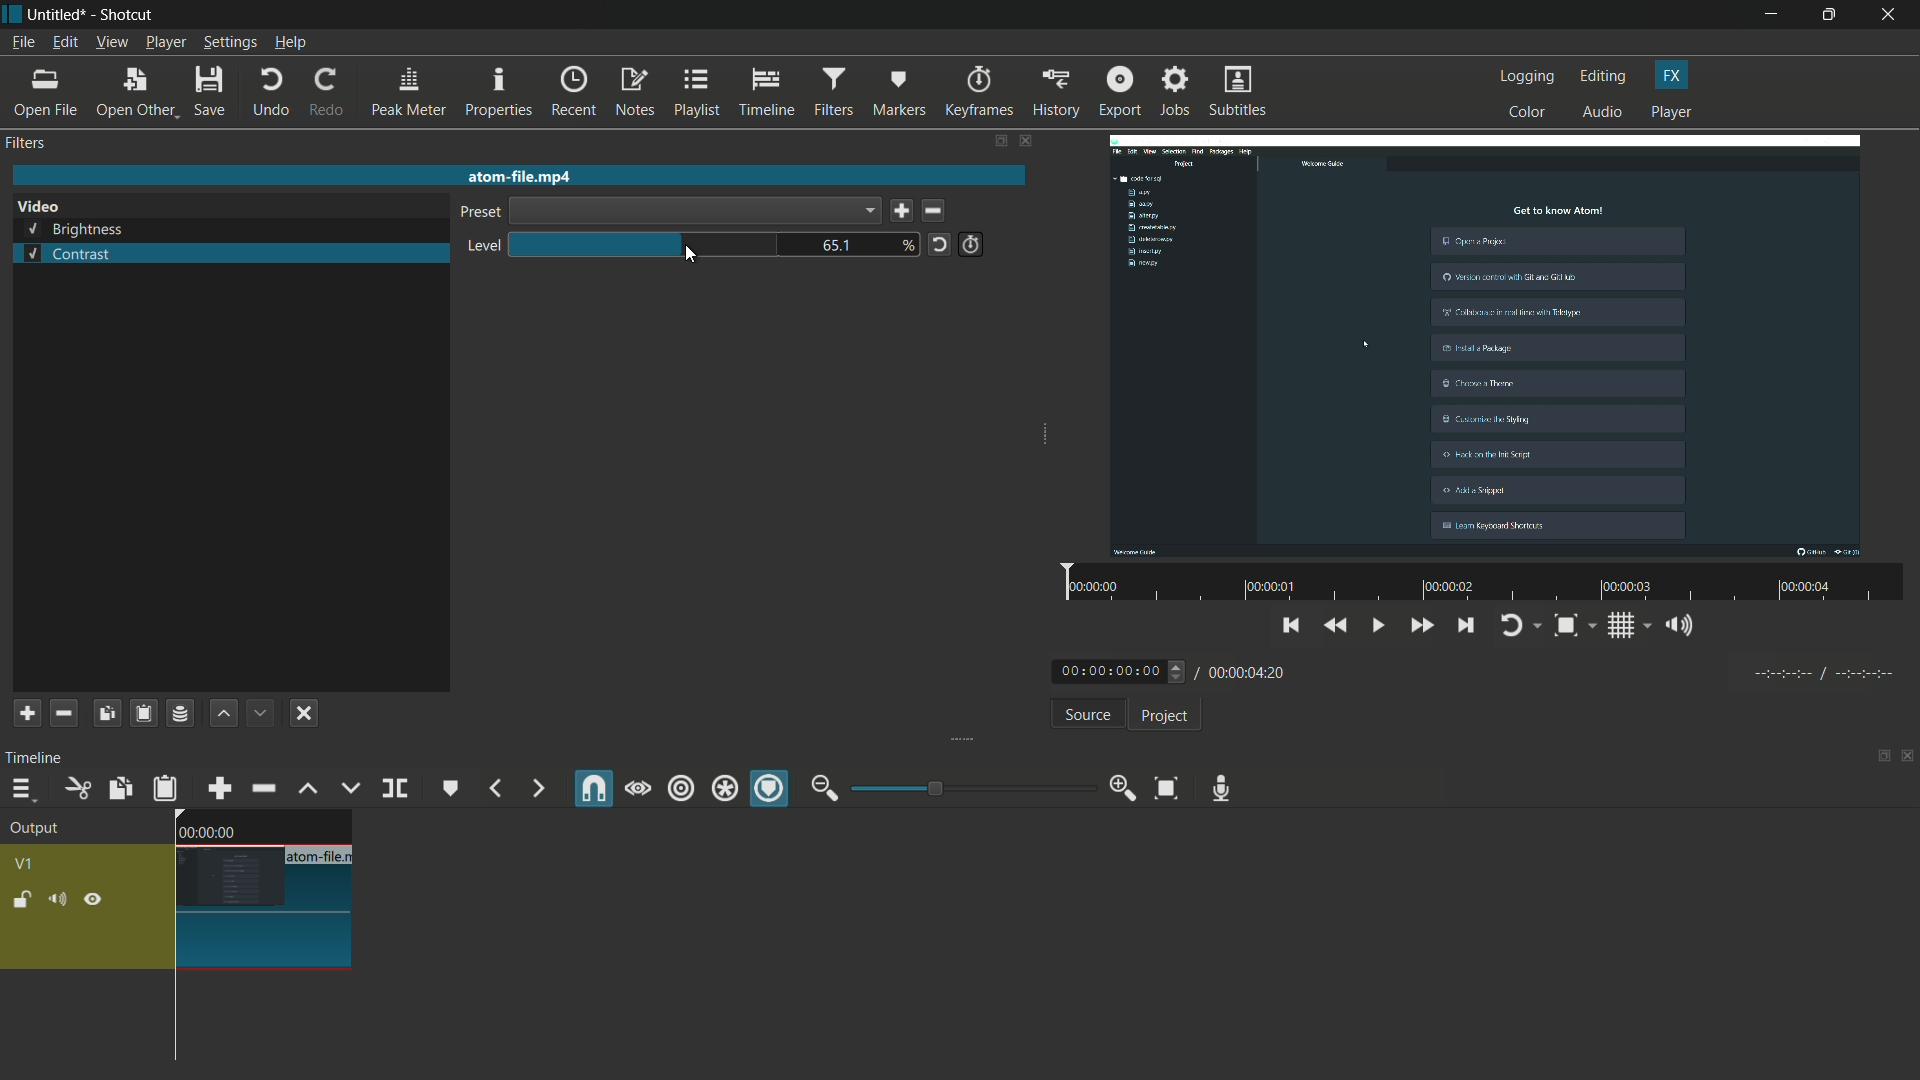 This screenshot has height=1080, width=1920. Describe the element at coordinates (223, 713) in the screenshot. I see `move filter up` at that location.